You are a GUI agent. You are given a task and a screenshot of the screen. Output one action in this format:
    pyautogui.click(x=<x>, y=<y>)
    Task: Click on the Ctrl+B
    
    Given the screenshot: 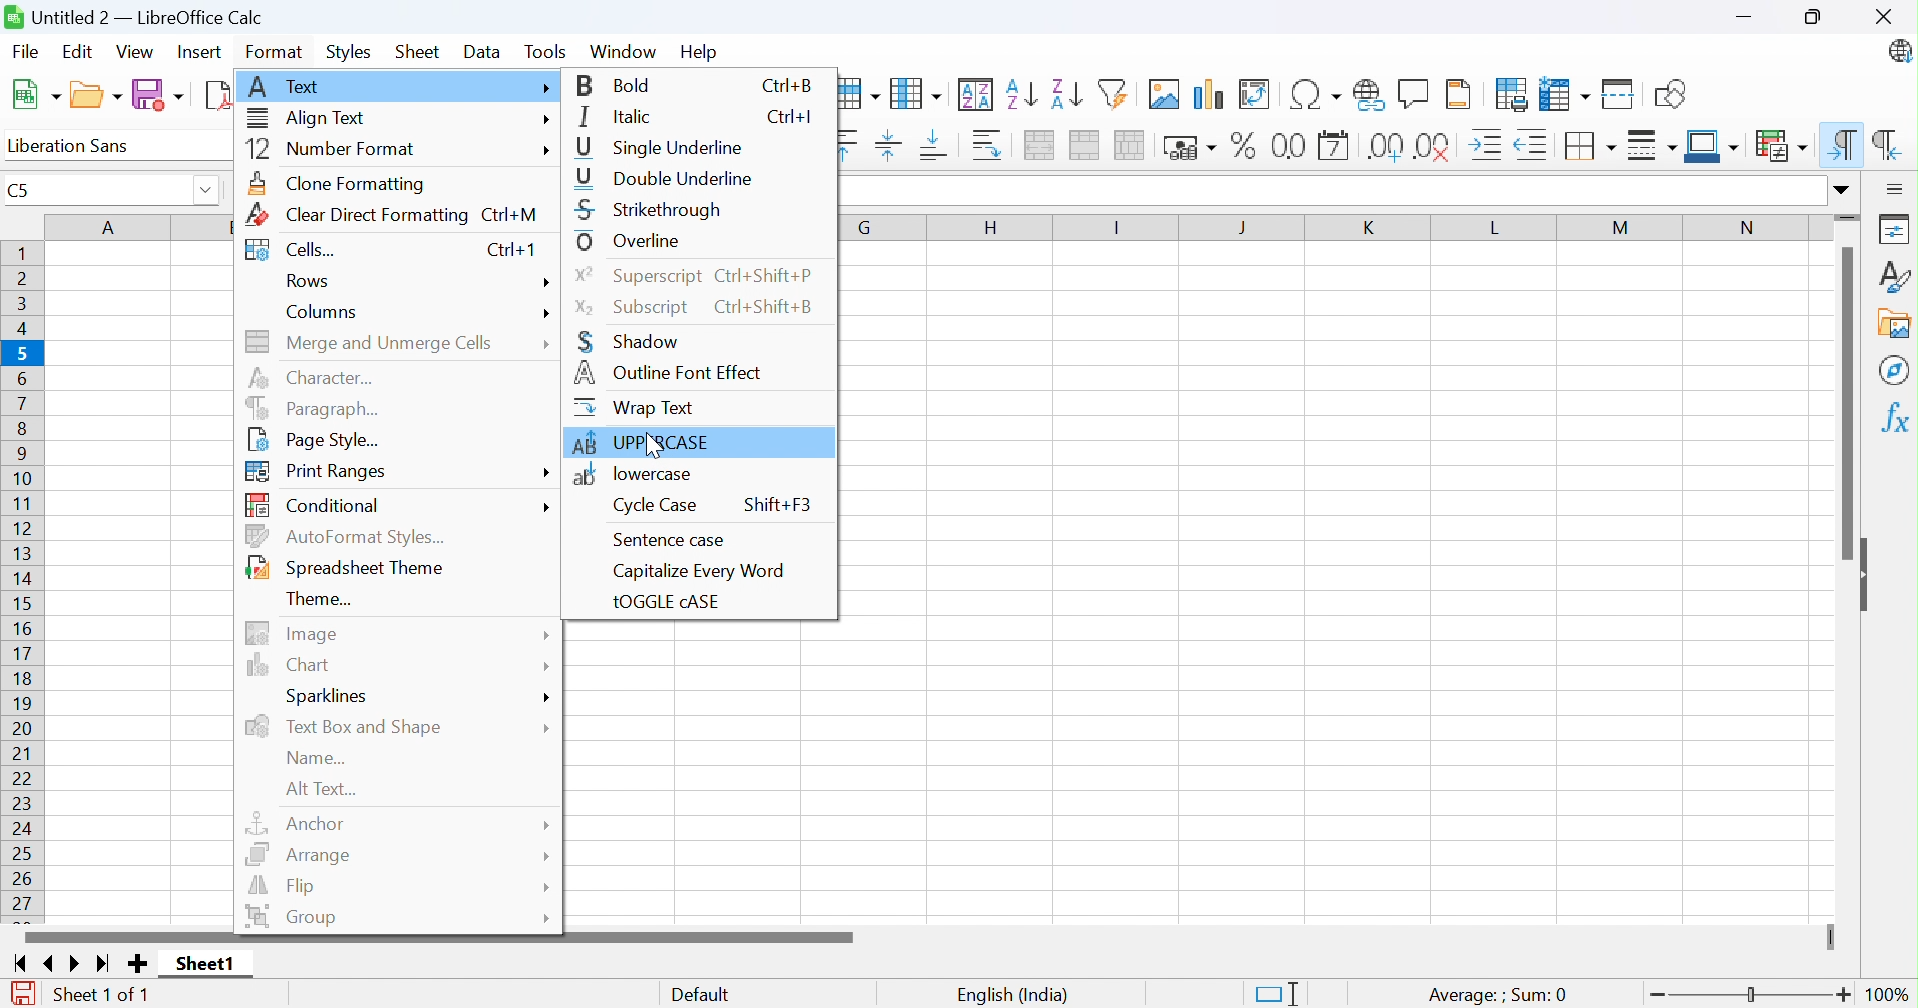 What is the action you would take?
    pyautogui.click(x=785, y=85)
    